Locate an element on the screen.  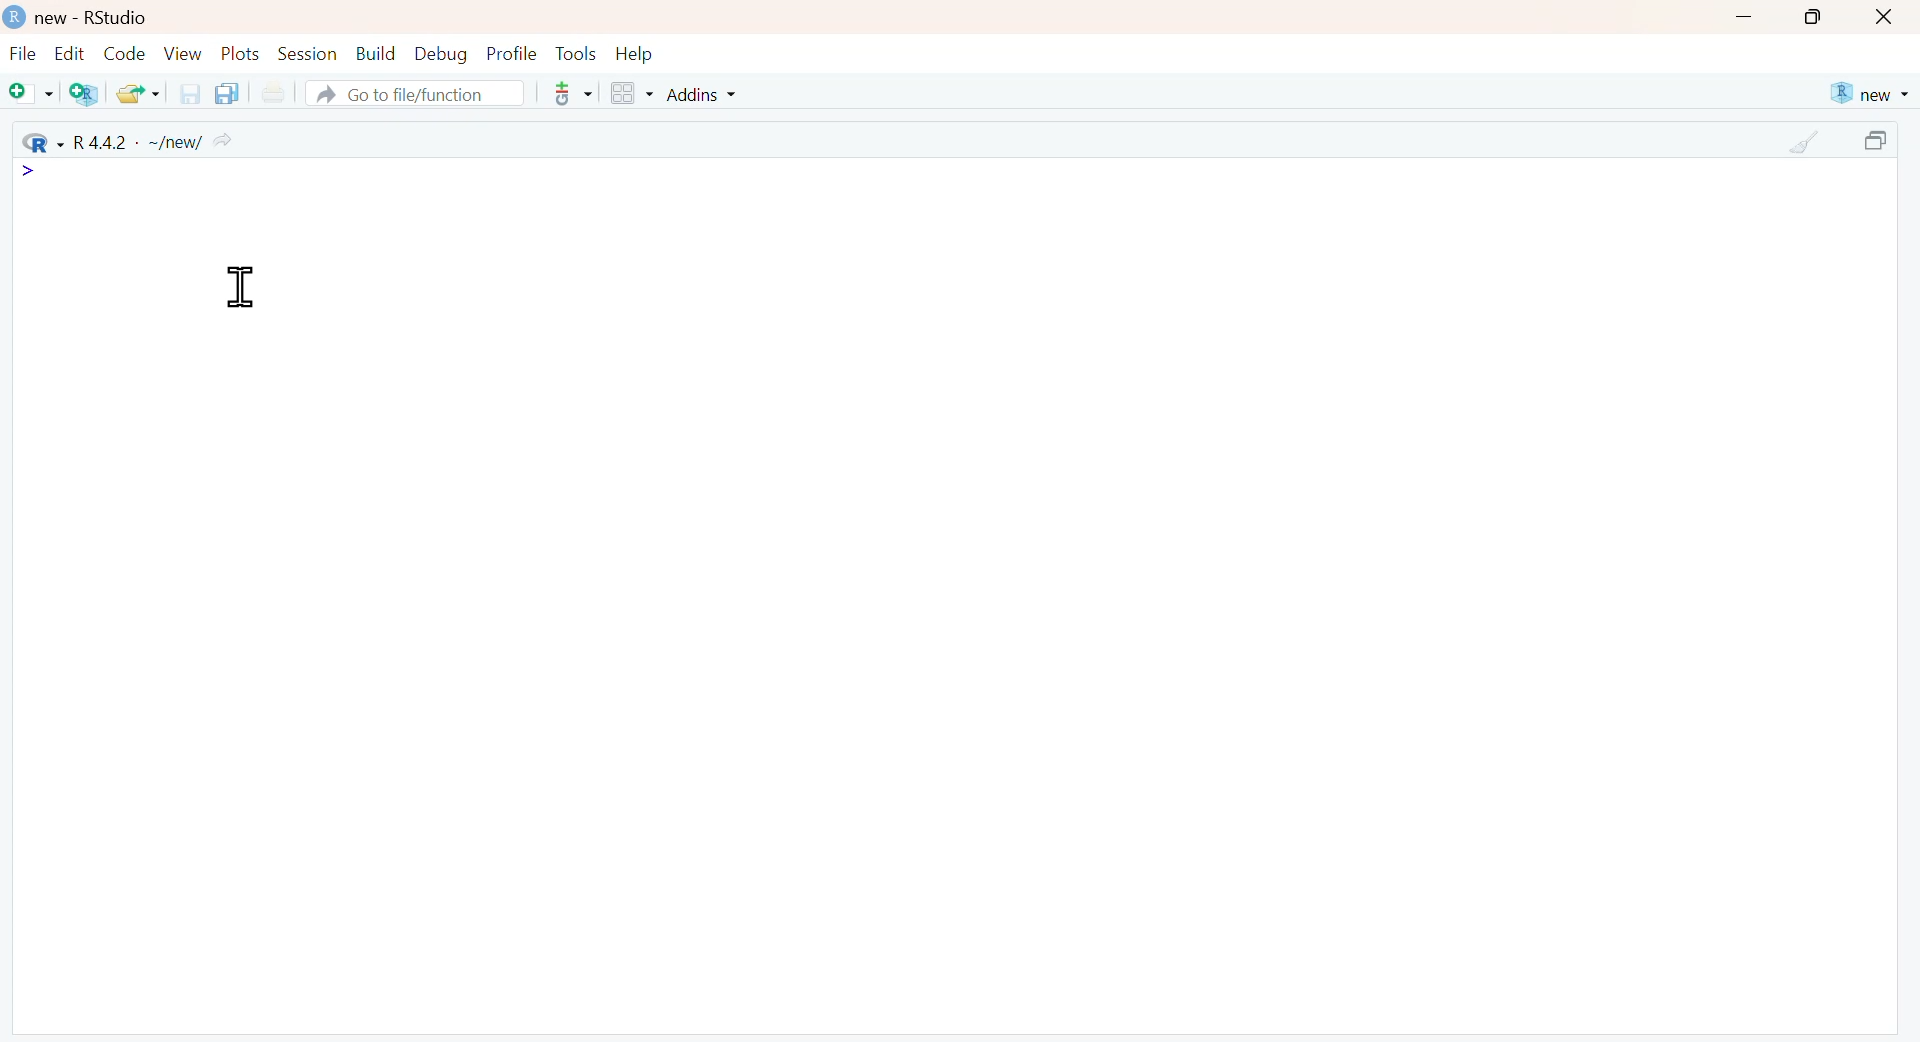
Cursor is located at coordinates (242, 288).